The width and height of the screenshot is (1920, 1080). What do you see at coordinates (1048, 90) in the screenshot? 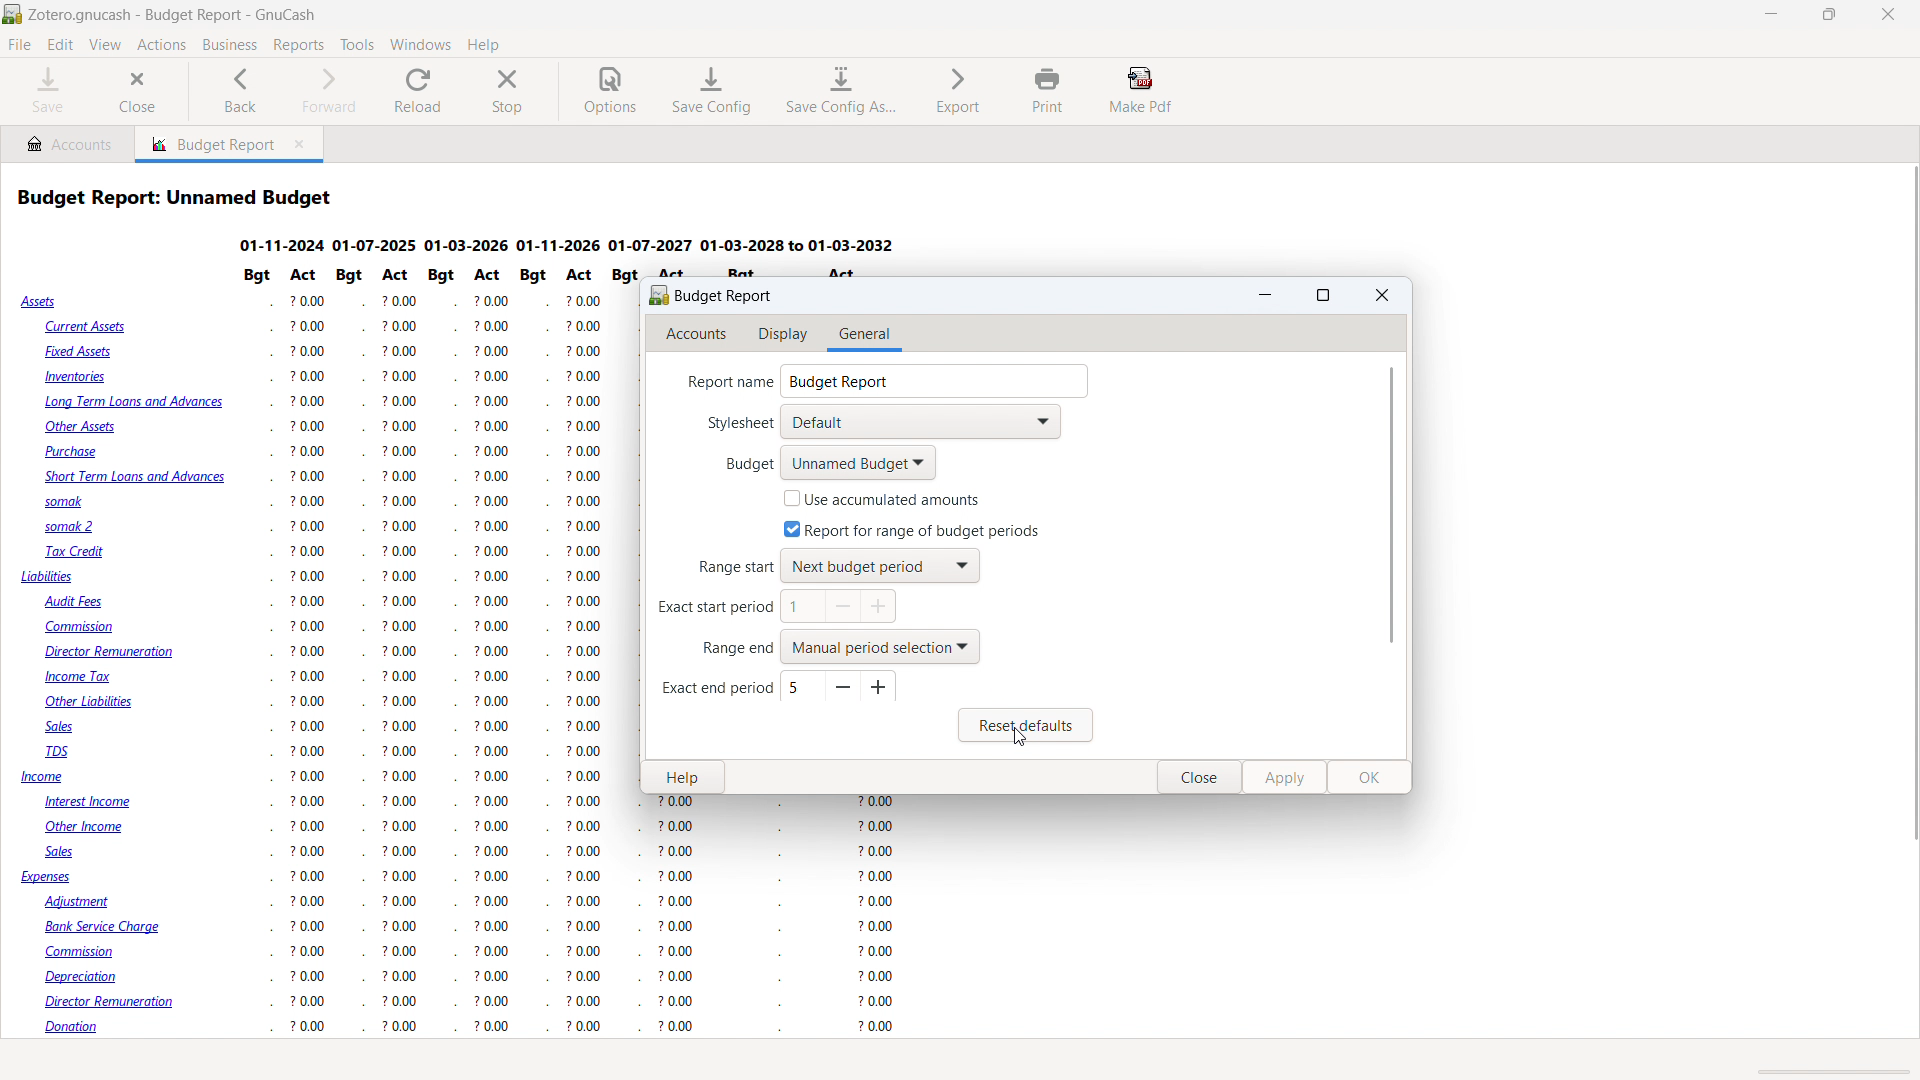
I see `print` at bounding box center [1048, 90].